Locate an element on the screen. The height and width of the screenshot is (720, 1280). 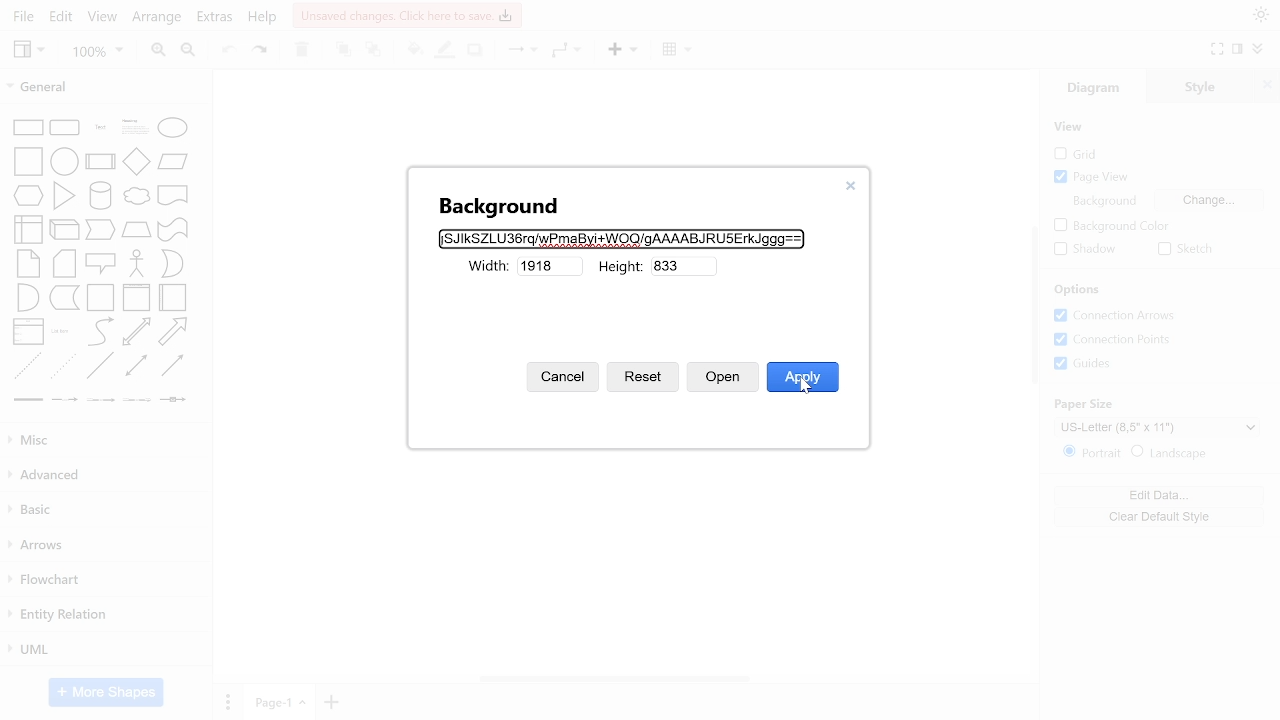
general shapes is located at coordinates (173, 297).